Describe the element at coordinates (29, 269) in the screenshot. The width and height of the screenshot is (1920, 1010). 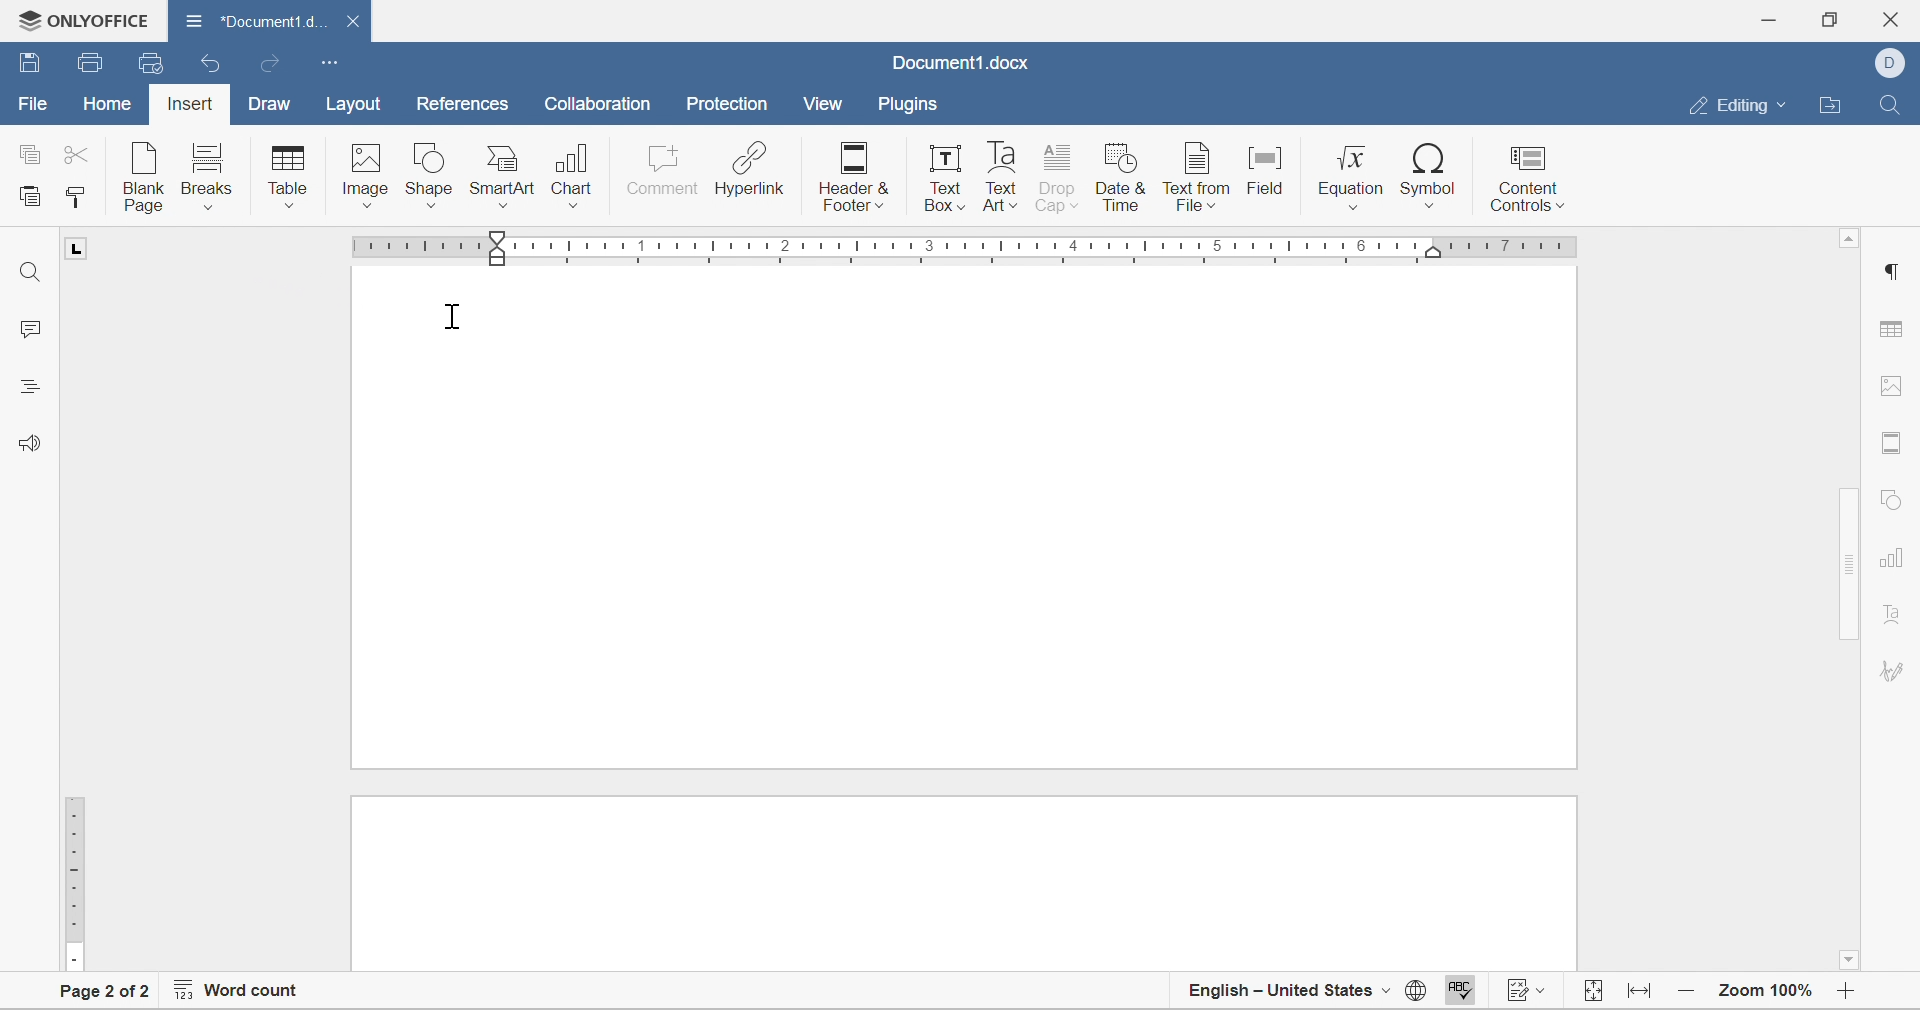
I see `Find` at that location.